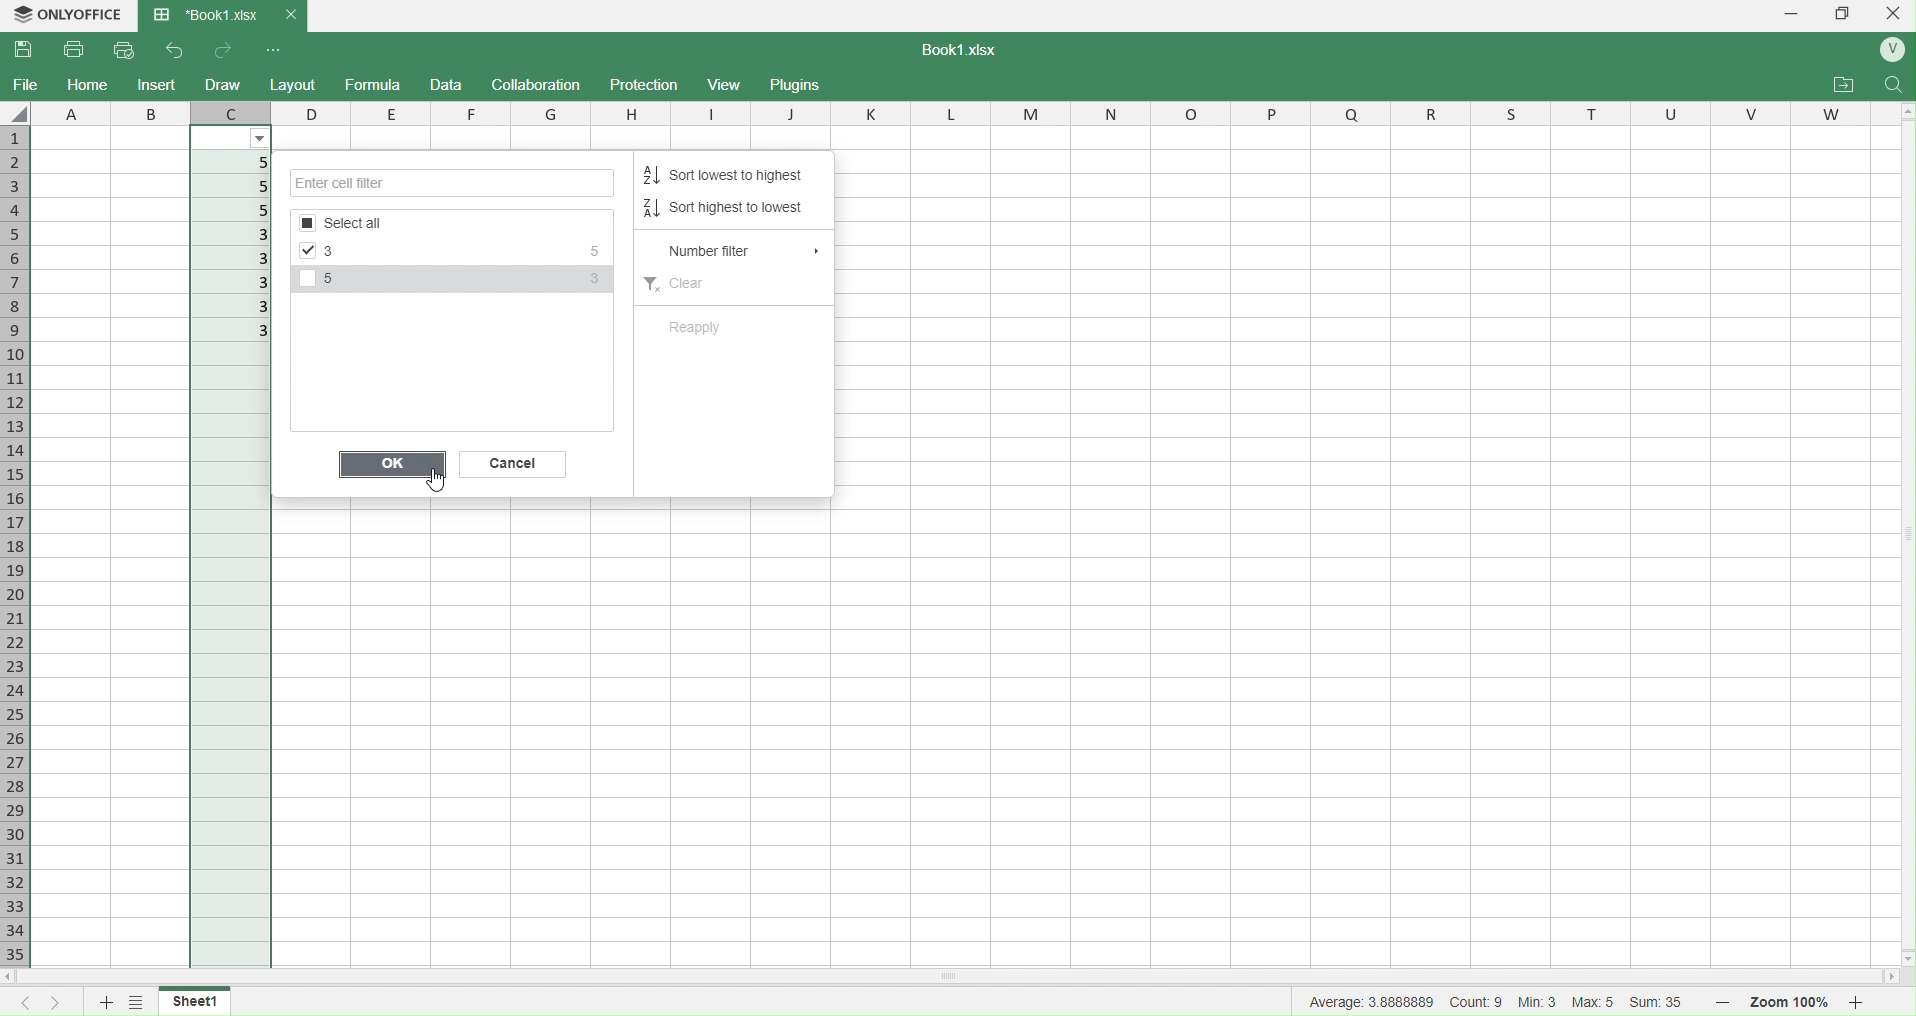 The width and height of the screenshot is (1916, 1016). I want to click on cout, so click(1477, 1001).